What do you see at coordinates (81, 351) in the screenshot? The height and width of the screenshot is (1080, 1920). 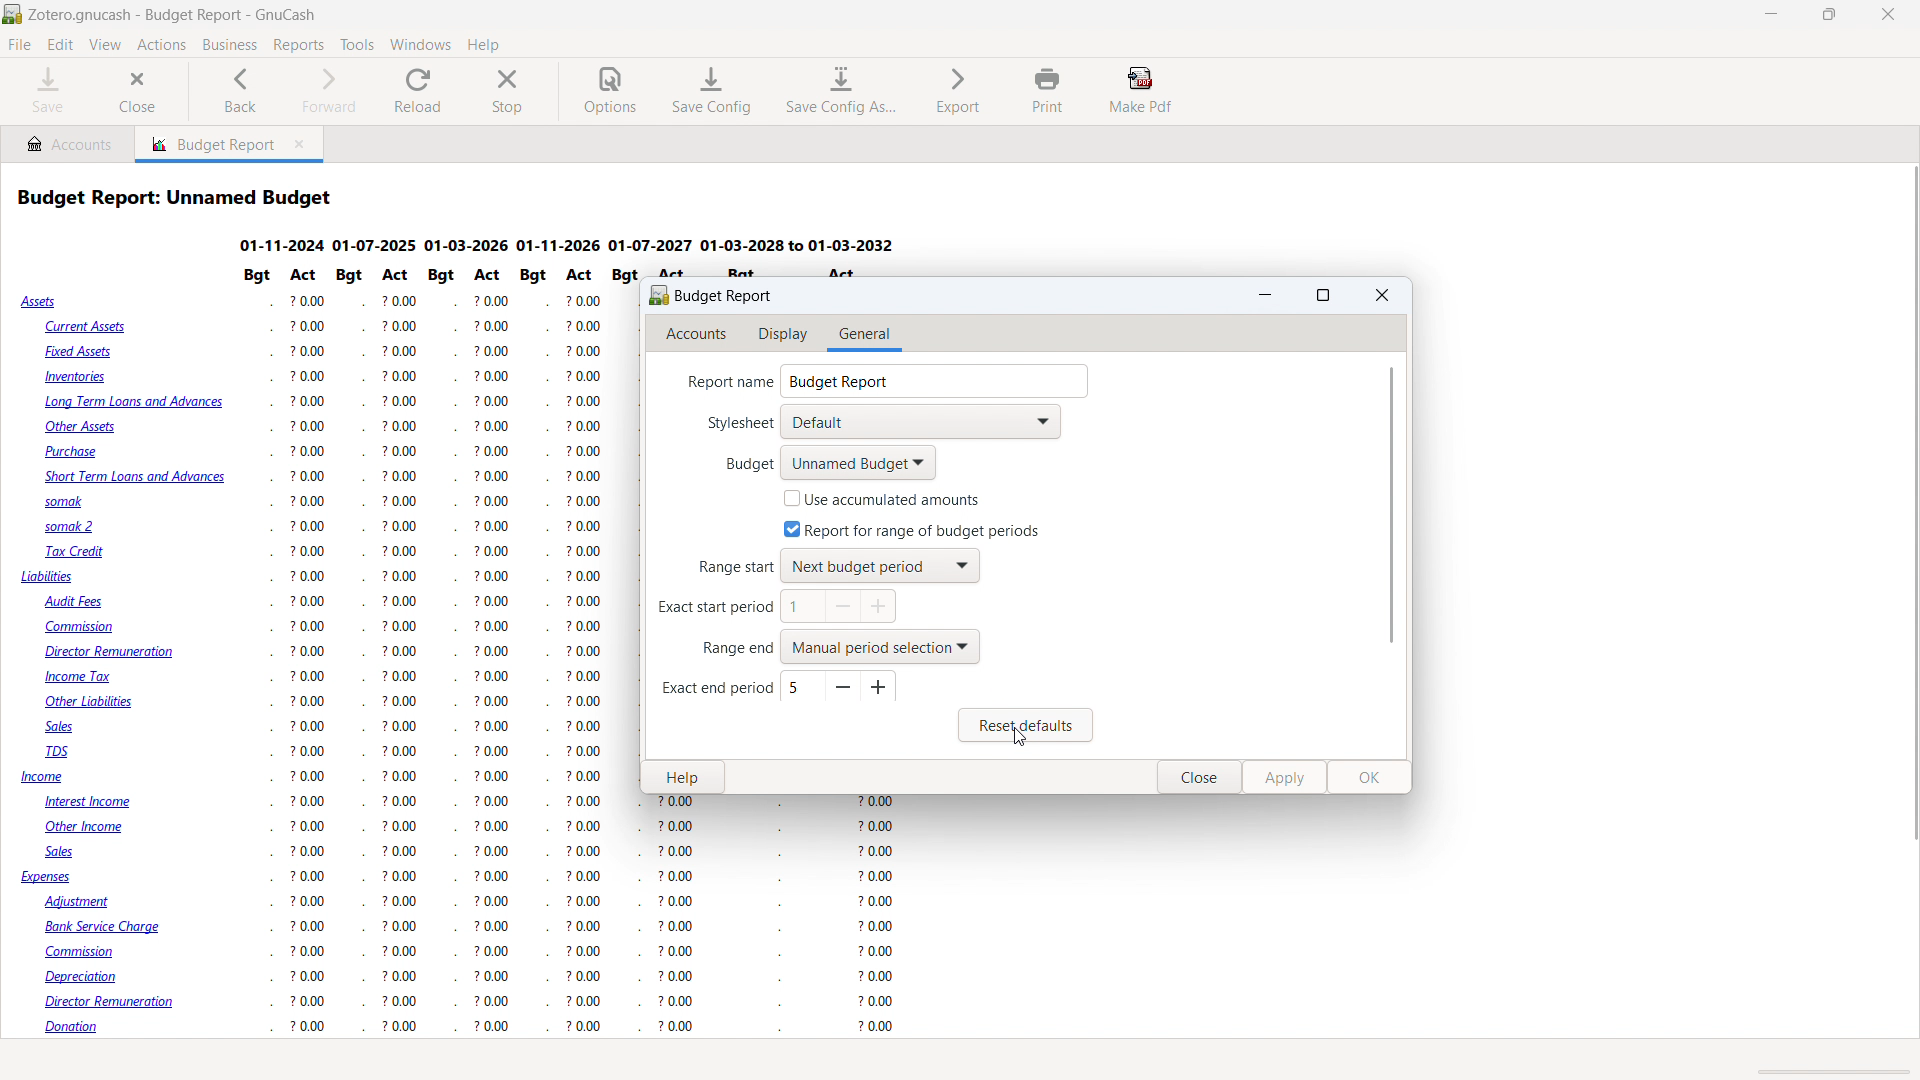 I see `Fixed Assets` at bounding box center [81, 351].